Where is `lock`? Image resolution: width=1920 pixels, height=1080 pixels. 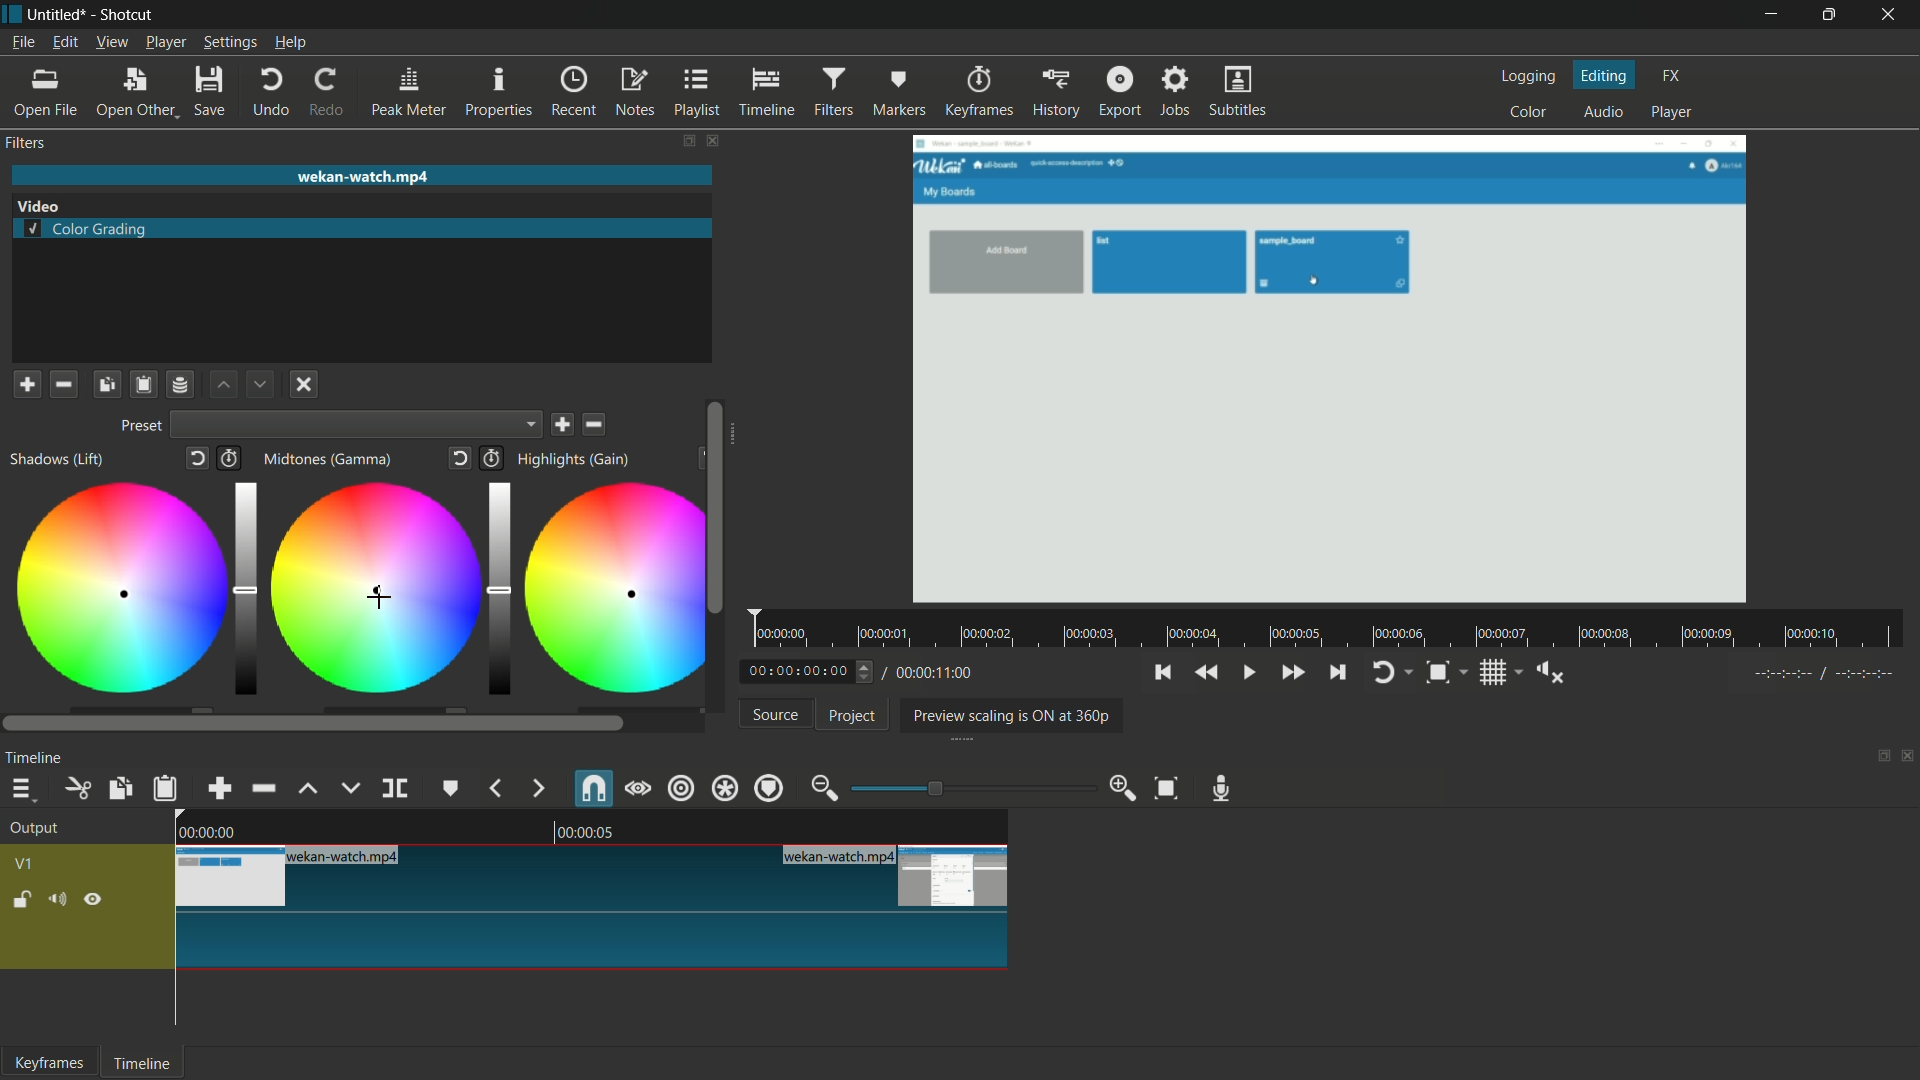
lock is located at coordinates (23, 902).